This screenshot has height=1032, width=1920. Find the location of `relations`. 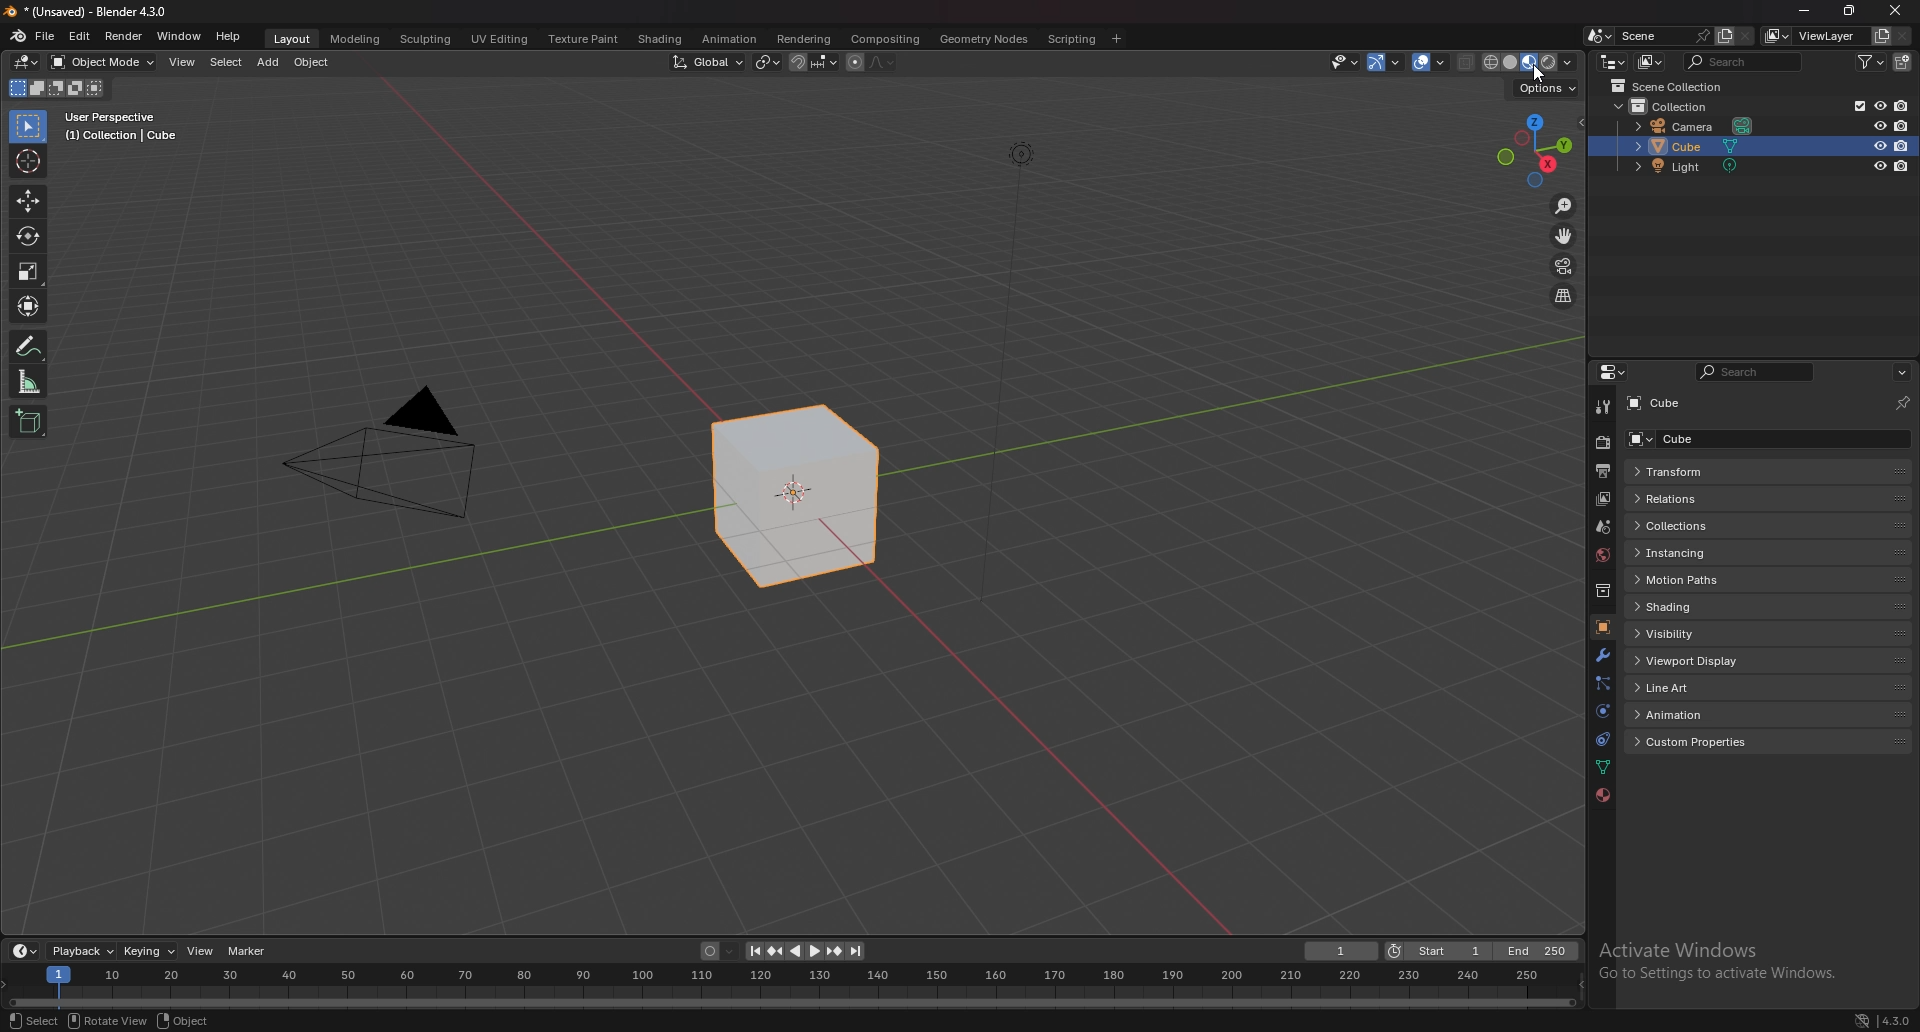

relations is located at coordinates (1732, 498).